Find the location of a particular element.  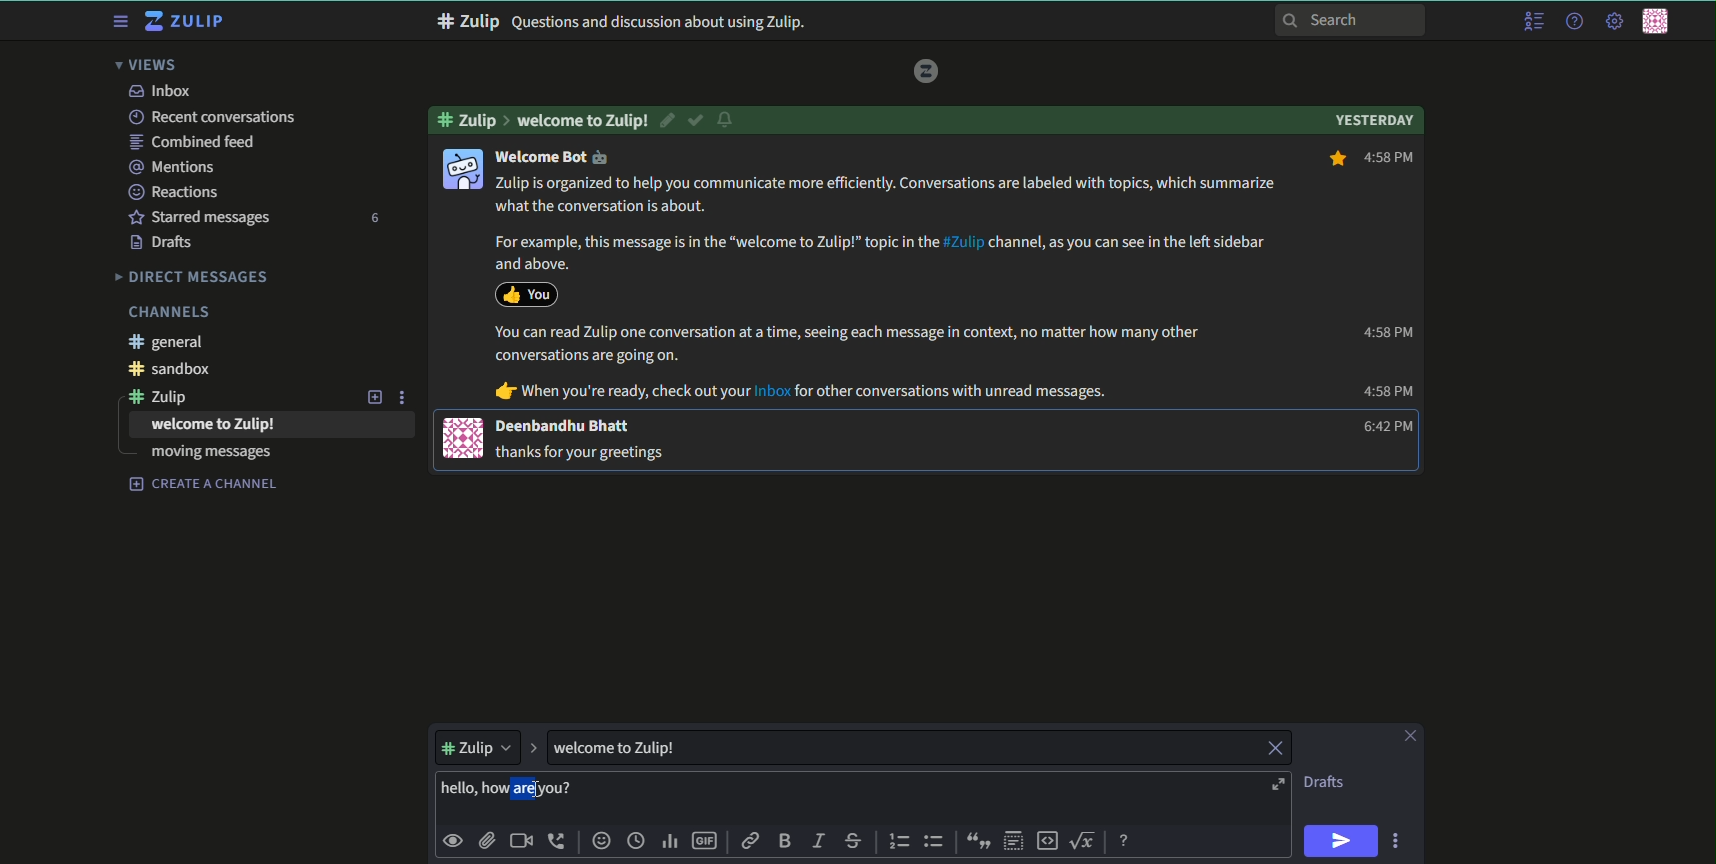

numbered list is located at coordinates (900, 841).